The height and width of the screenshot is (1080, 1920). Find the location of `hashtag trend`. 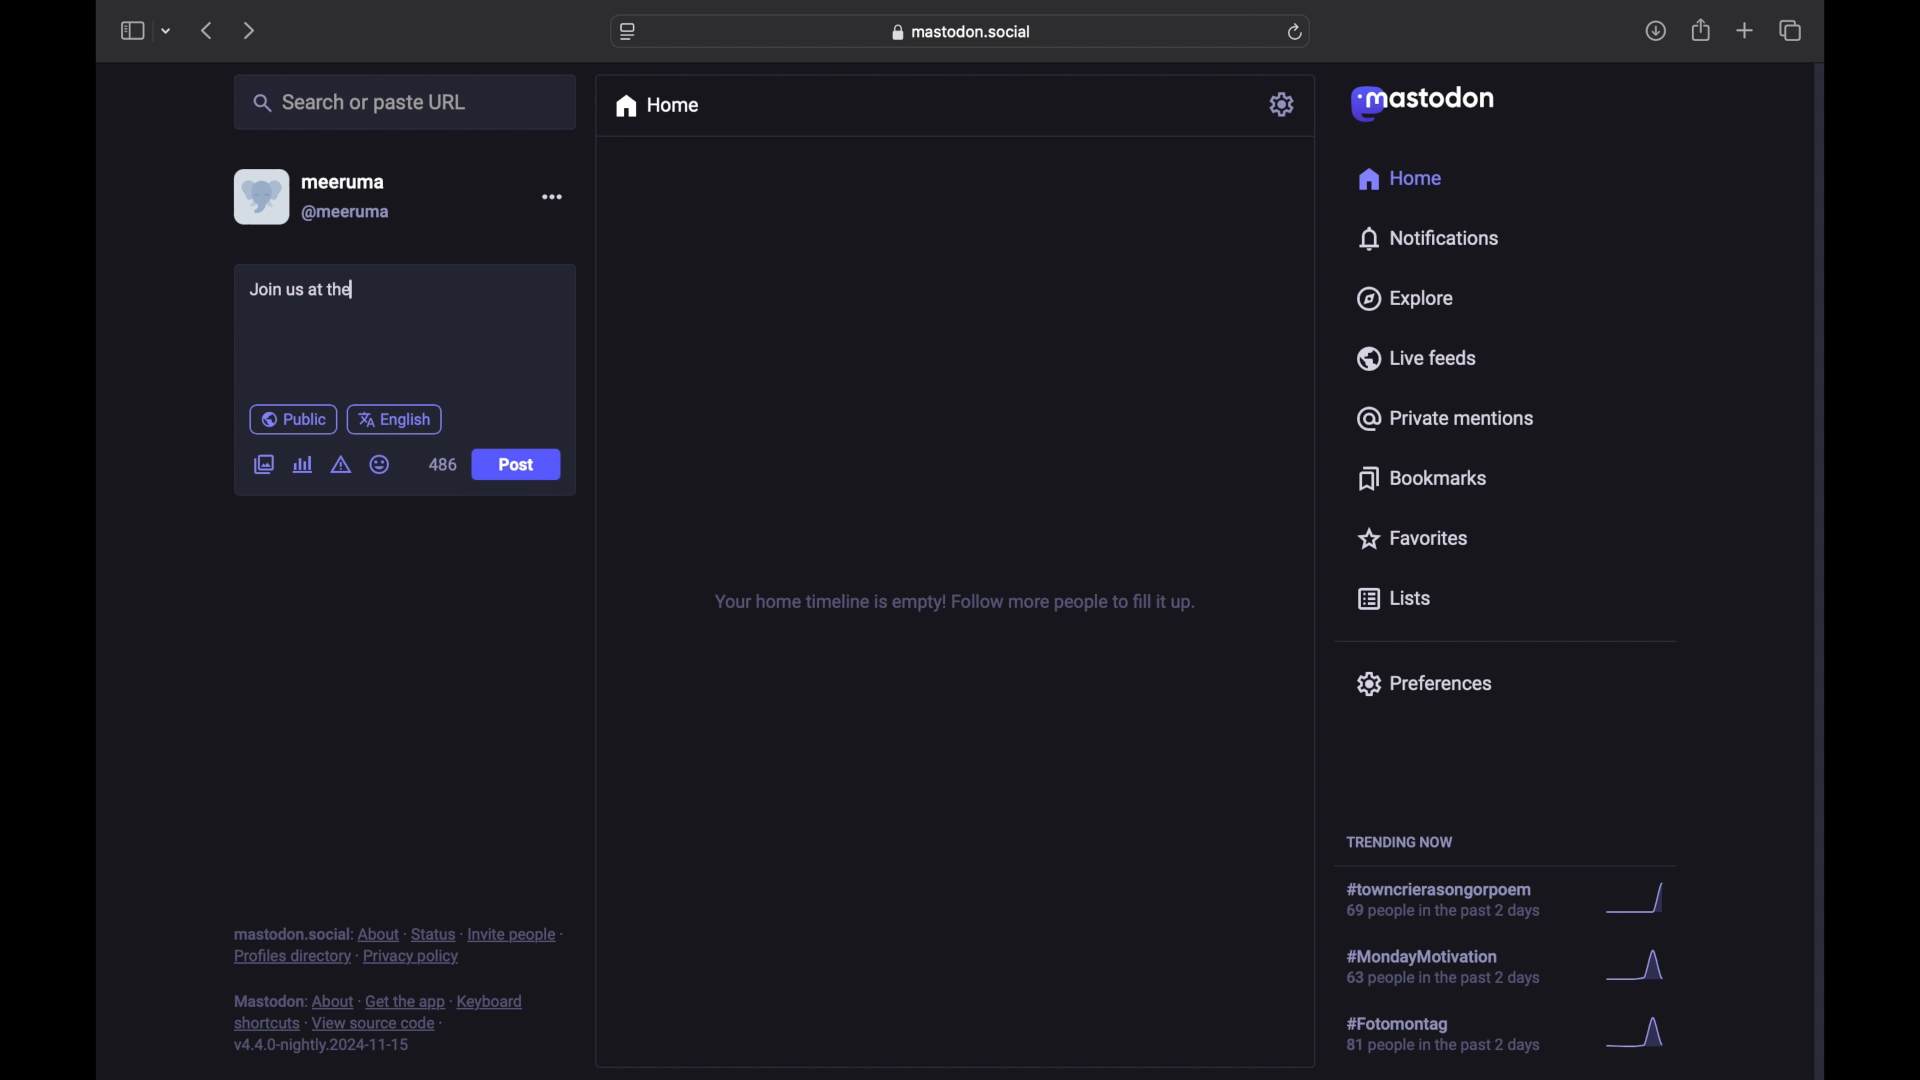

hashtag trend is located at coordinates (1457, 1035).